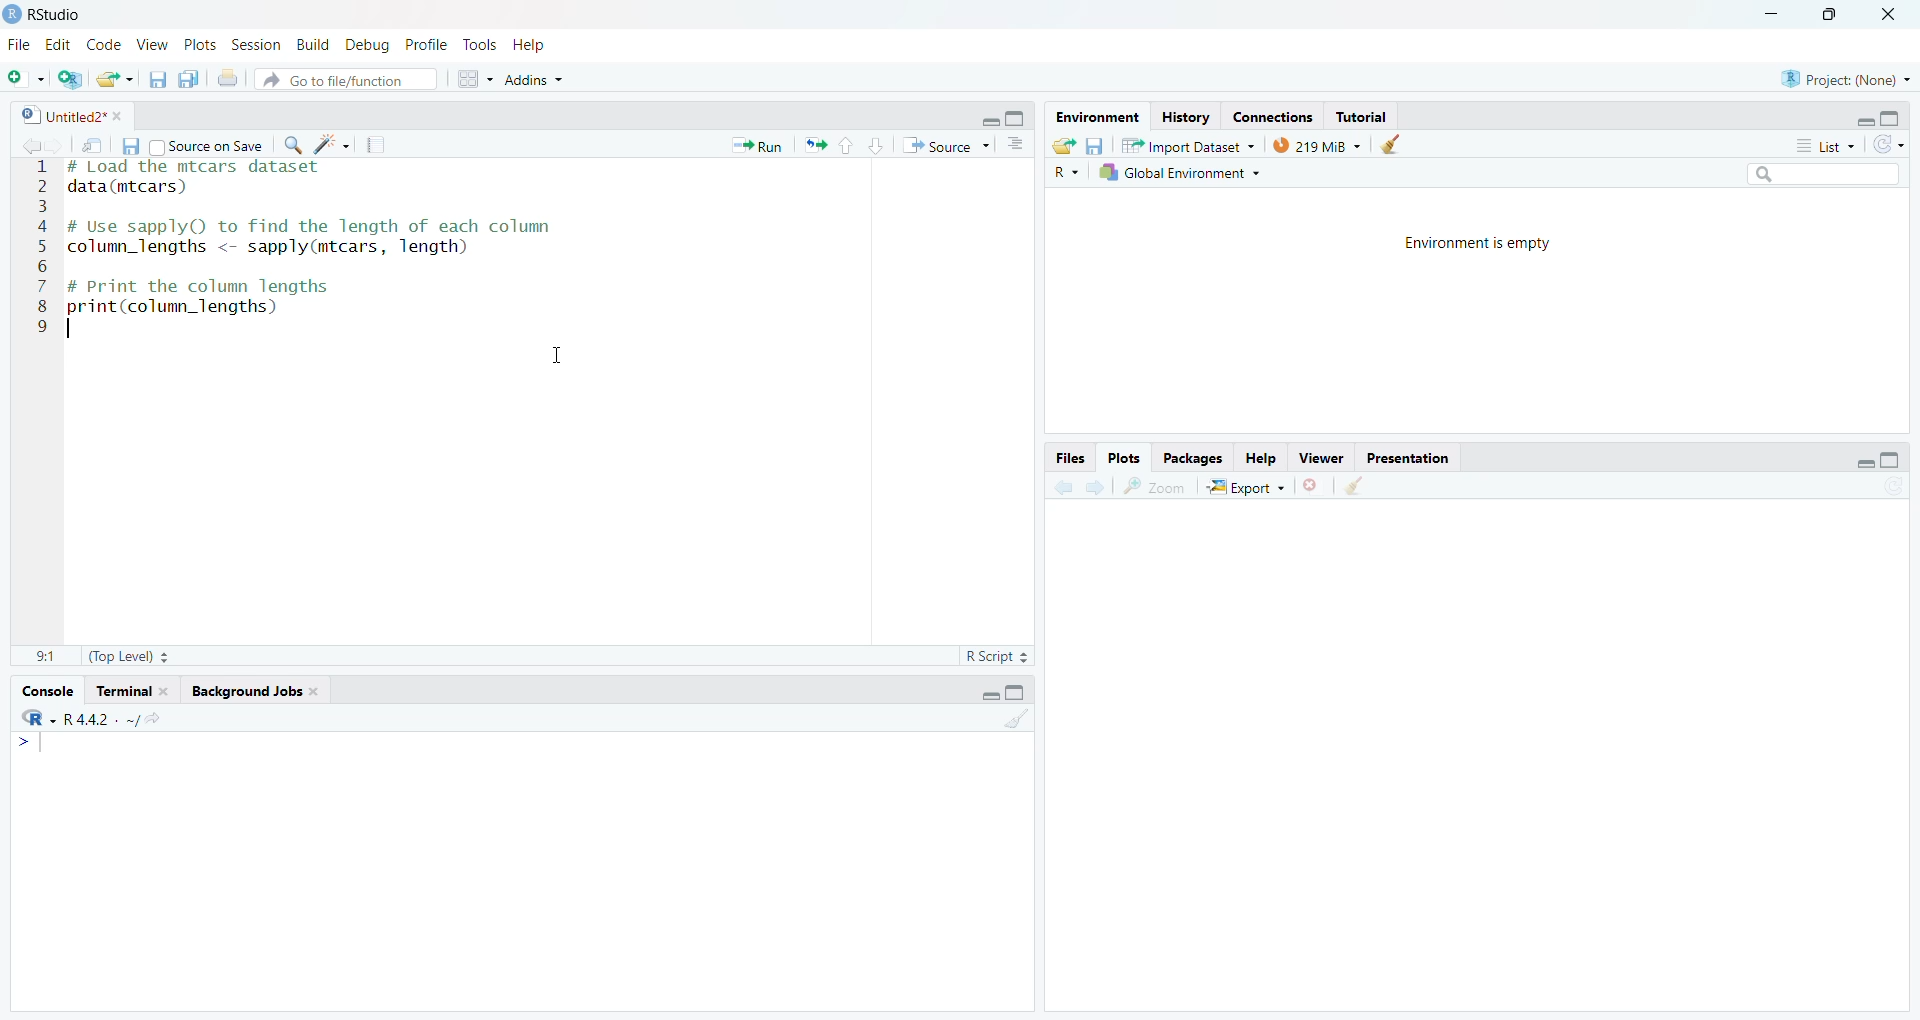 Image resolution: width=1920 pixels, height=1020 pixels. What do you see at coordinates (1259, 457) in the screenshot?
I see `Help.` at bounding box center [1259, 457].